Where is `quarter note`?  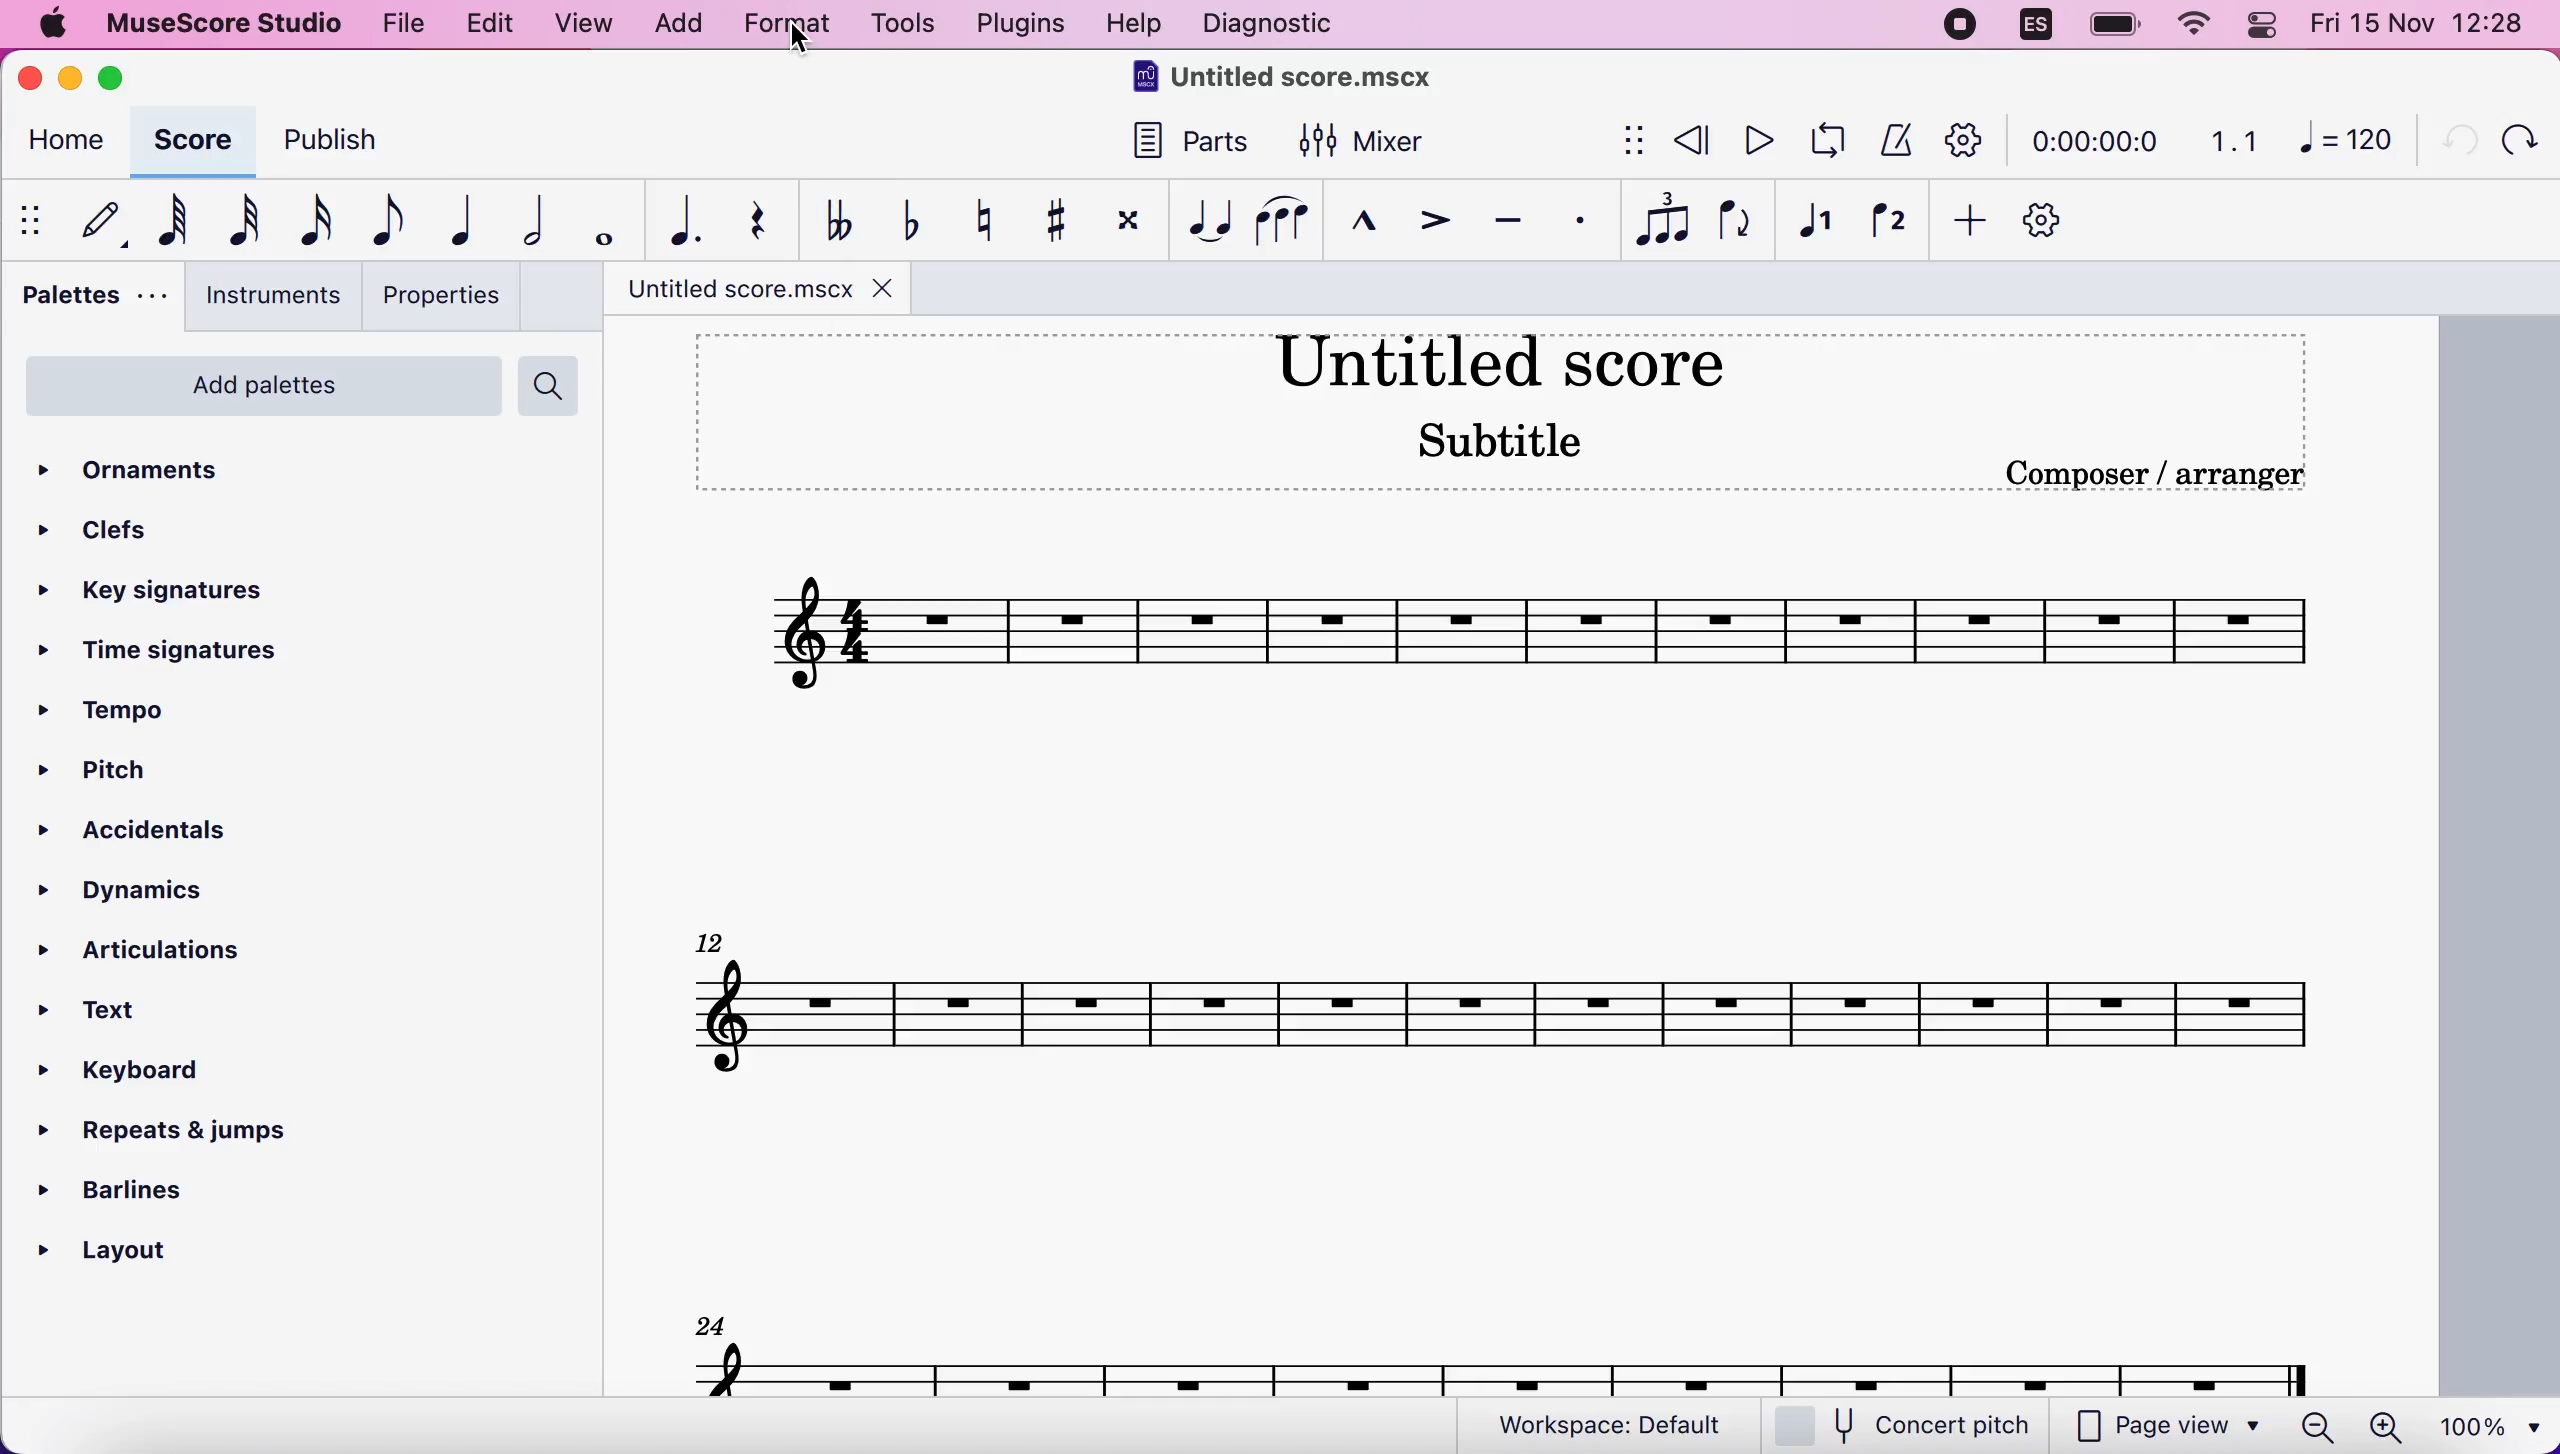
quarter note is located at coordinates (453, 220).